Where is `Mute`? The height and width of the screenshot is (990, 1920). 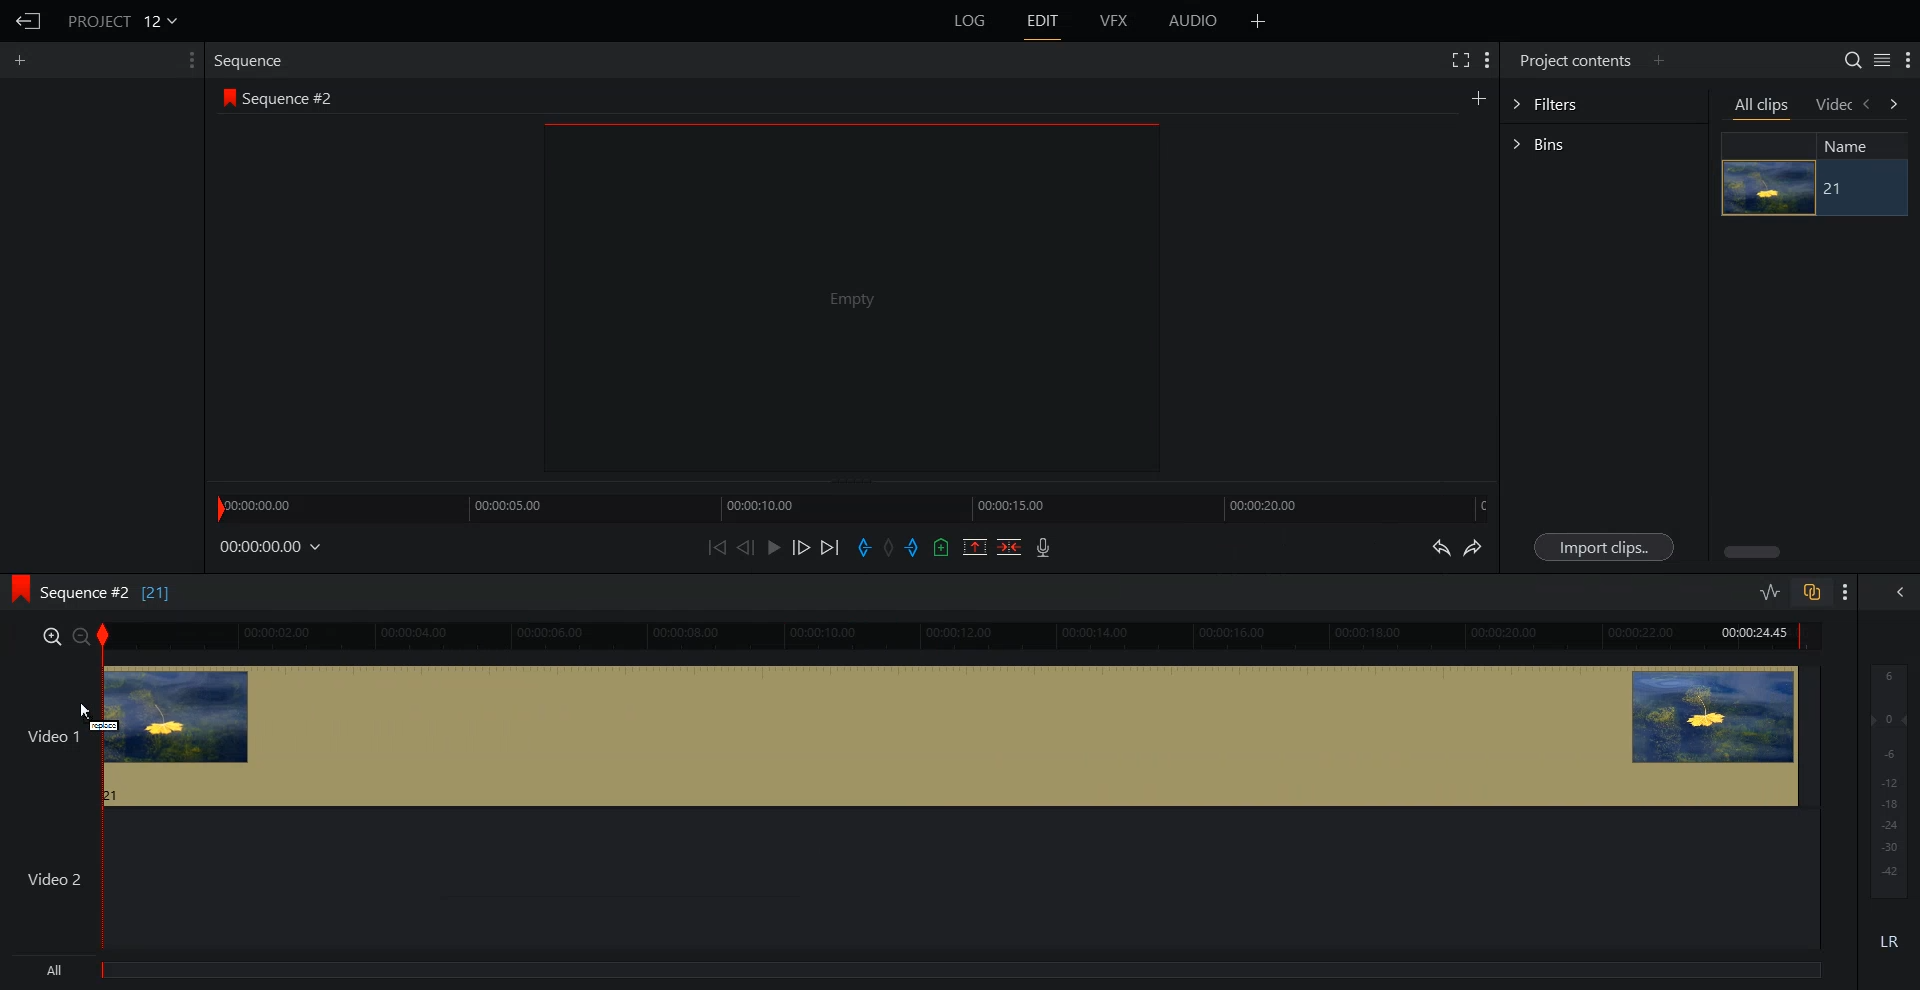 Mute is located at coordinates (1890, 941).